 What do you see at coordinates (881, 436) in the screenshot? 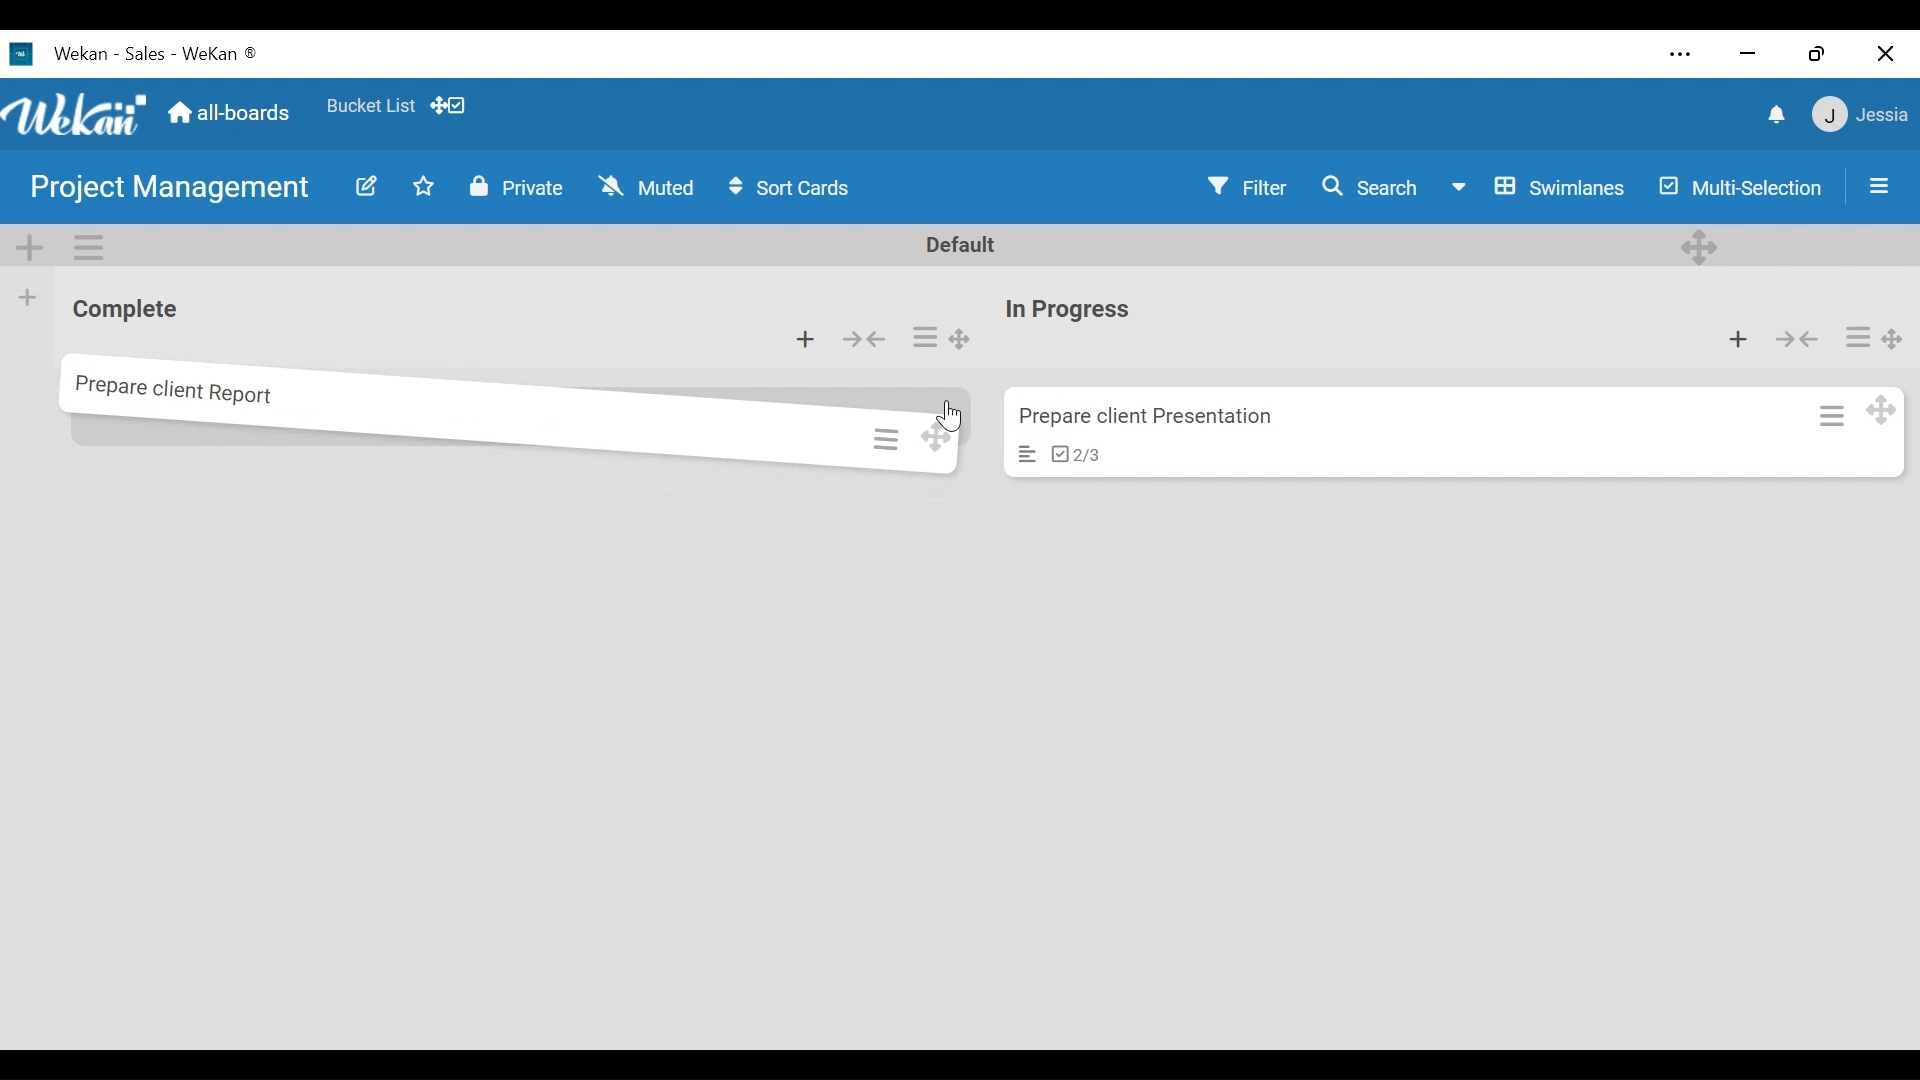
I see `card actions` at bounding box center [881, 436].